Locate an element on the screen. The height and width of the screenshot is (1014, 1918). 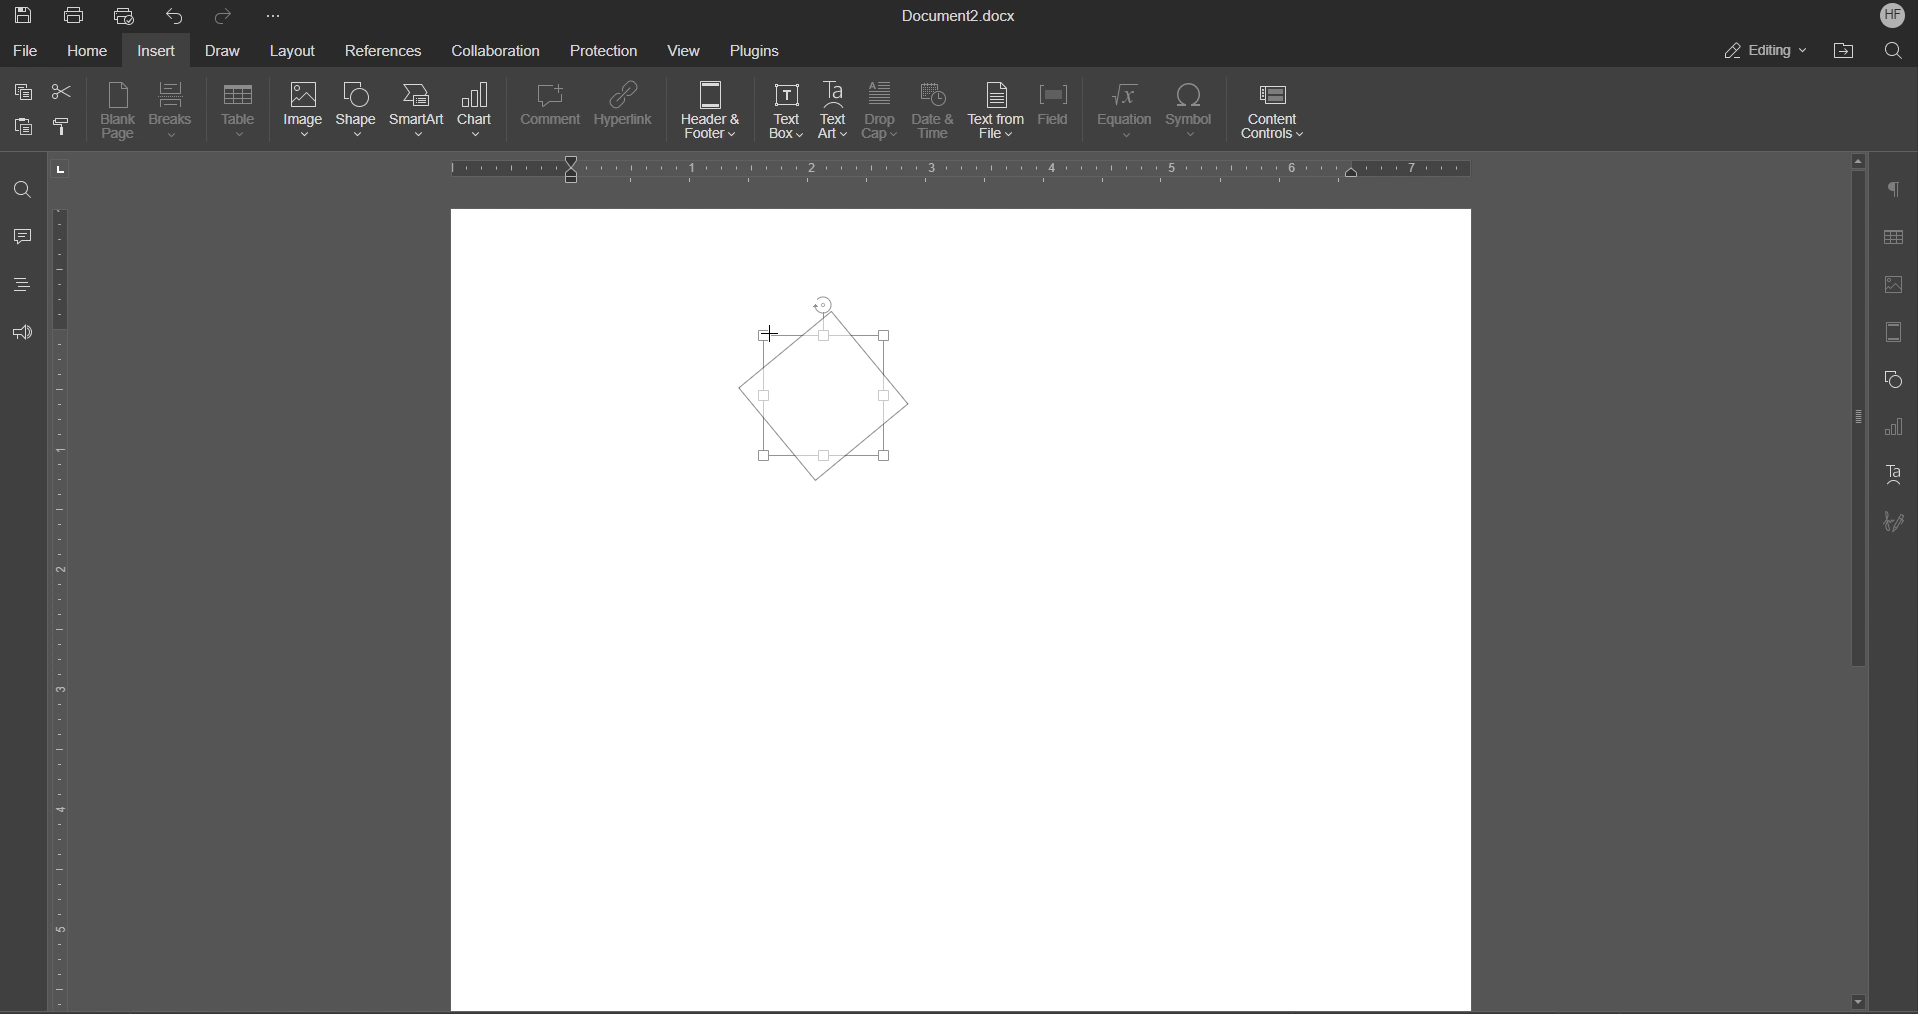
Text Box is located at coordinates (786, 110).